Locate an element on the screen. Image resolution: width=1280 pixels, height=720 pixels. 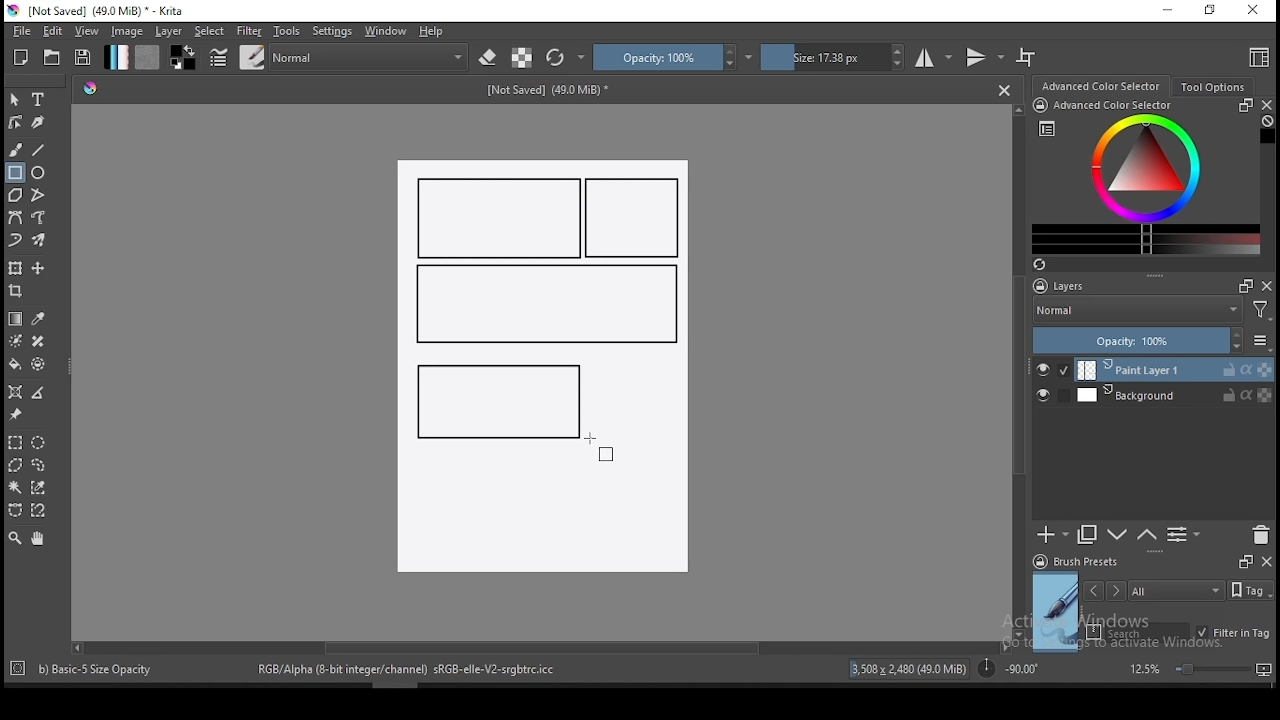
bezier curve selection tool is located at coordinates (15, 511).